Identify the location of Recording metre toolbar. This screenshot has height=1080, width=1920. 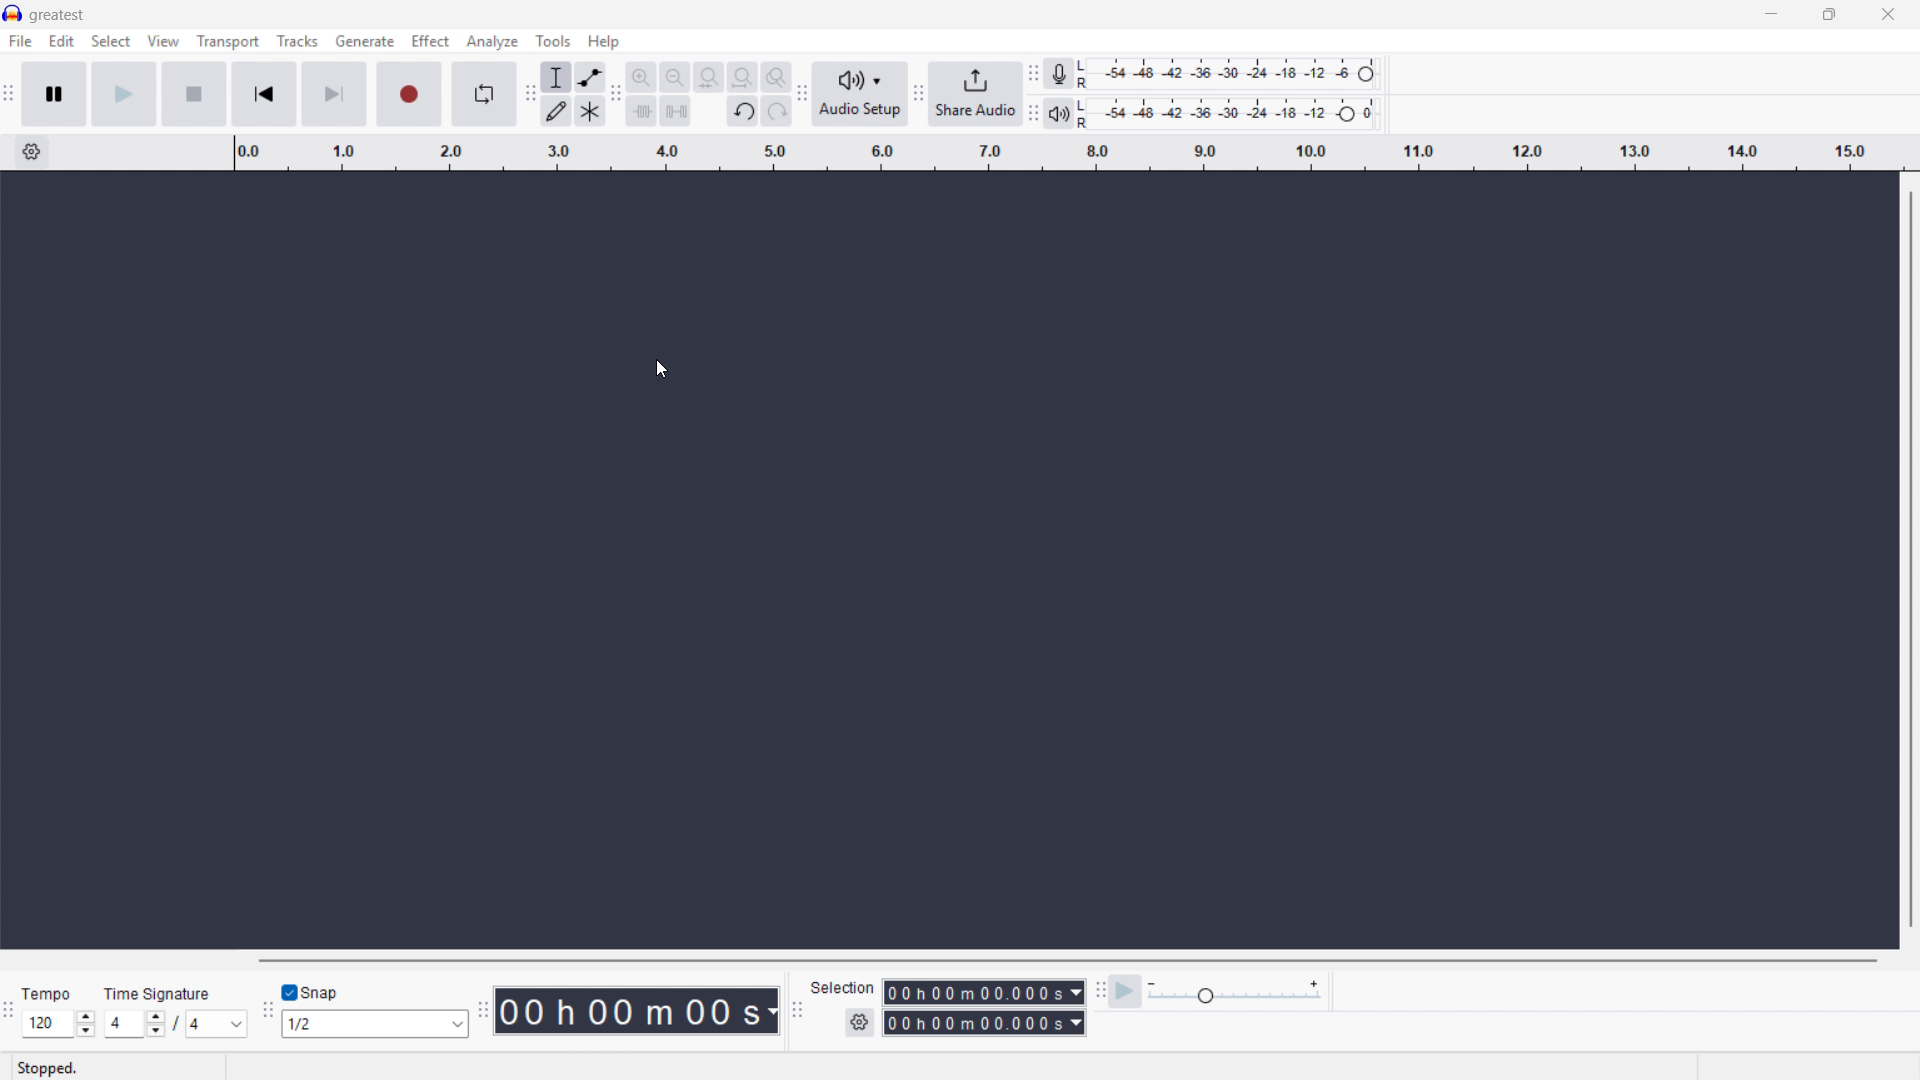
(1034, 75).